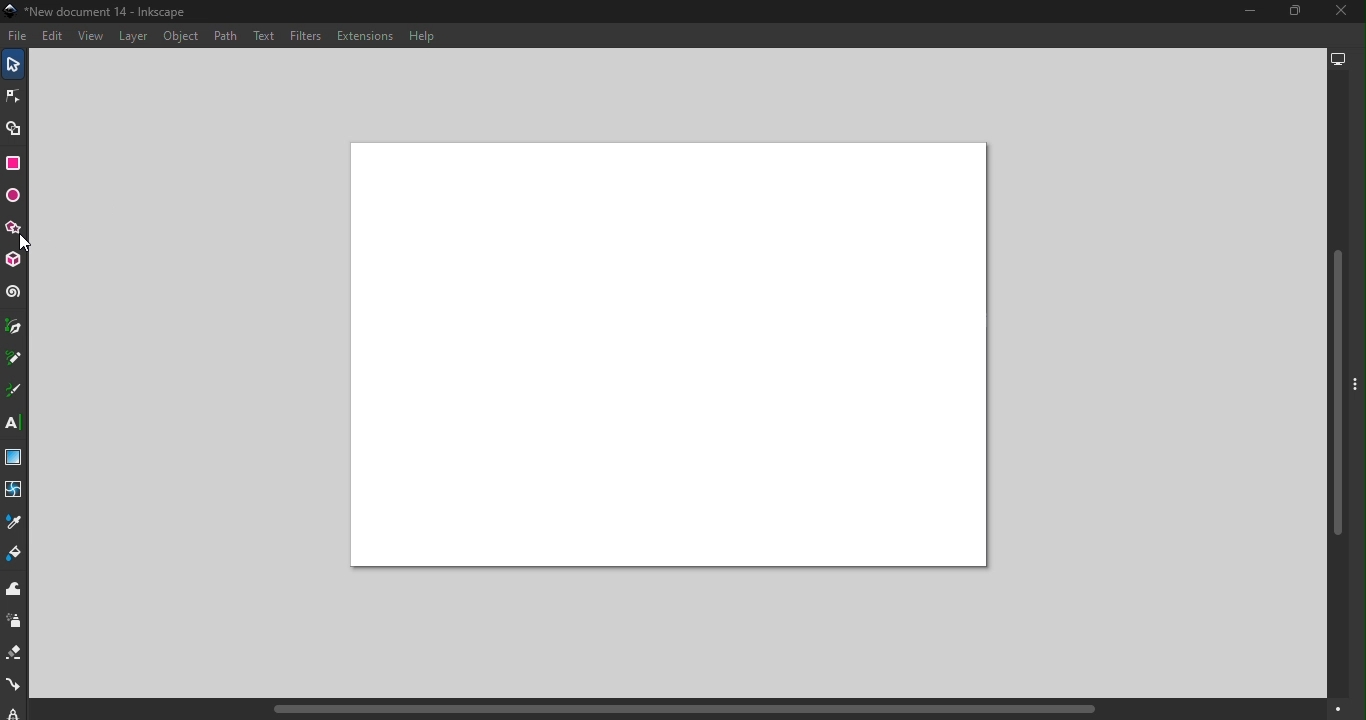 The image size is (1366, 720). Describe the element at coordinates (676, 708) in the screenshot. I see `Horizontal scroll bar` at that location.